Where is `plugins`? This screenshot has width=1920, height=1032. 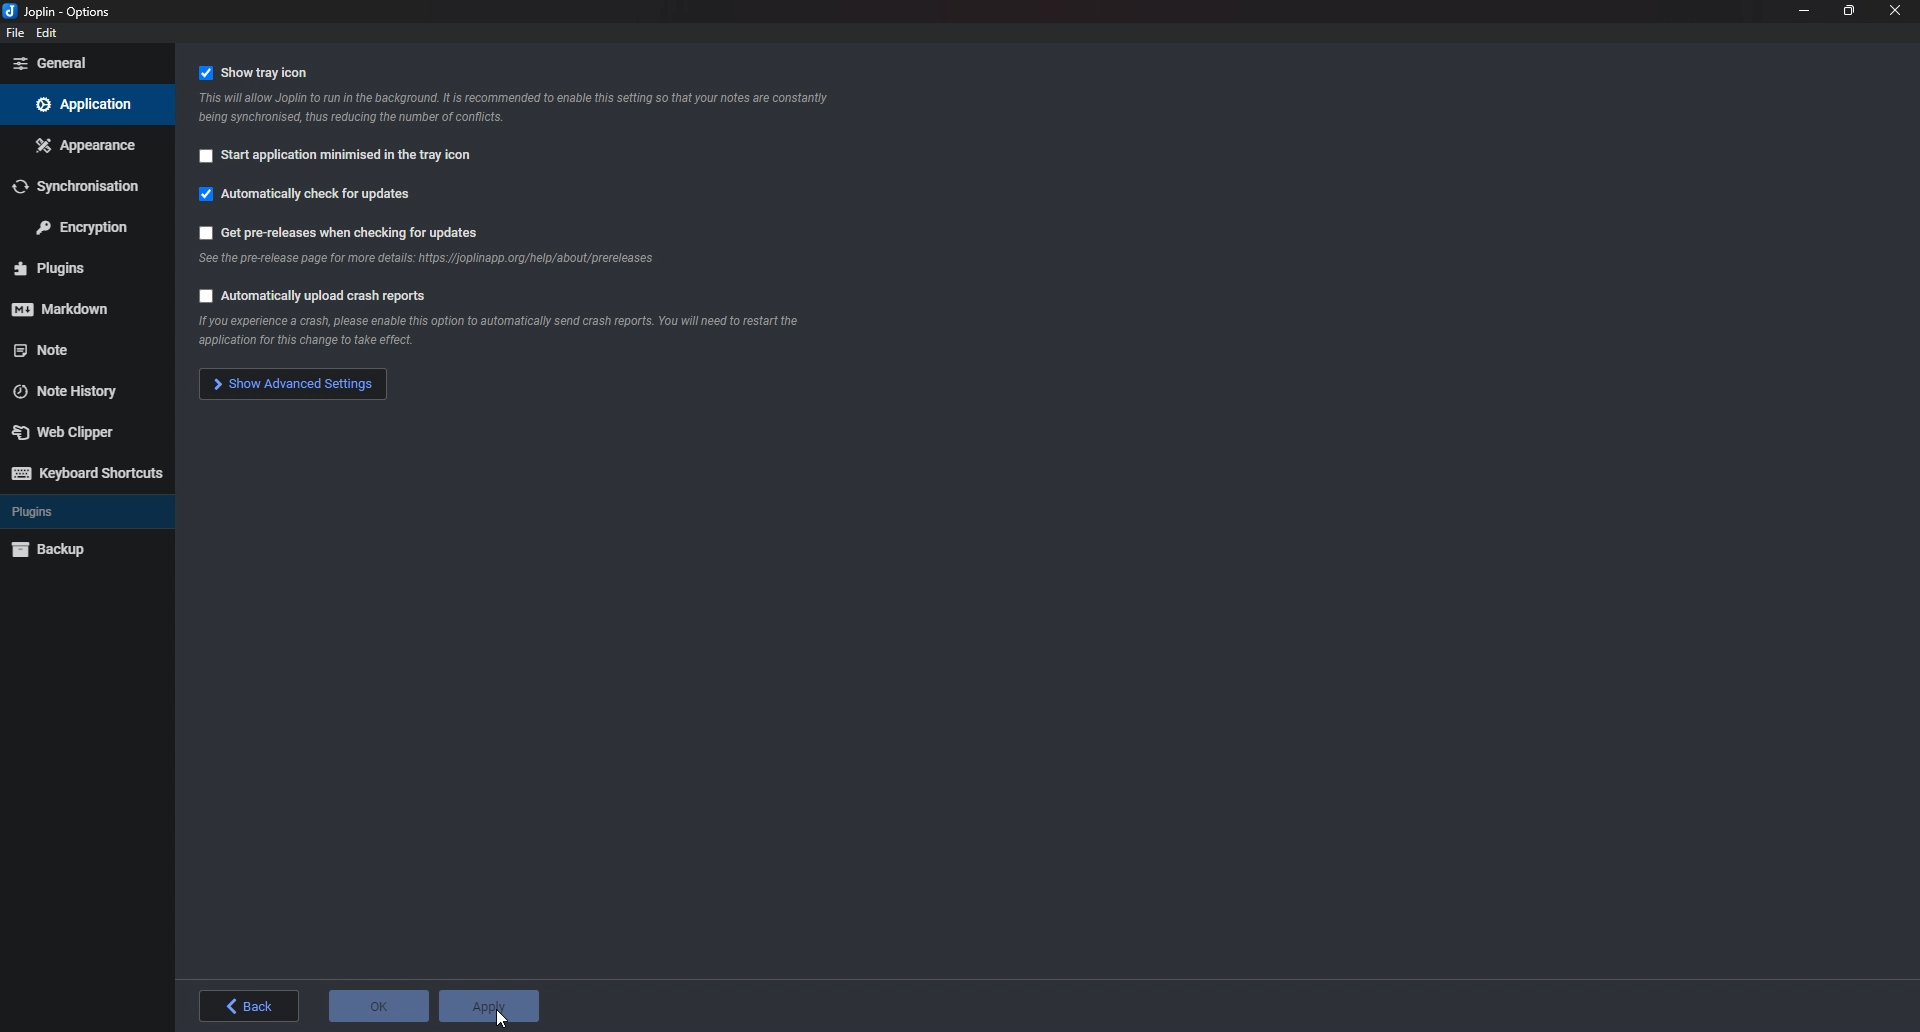 plugins is located at coordinates (78, 267).